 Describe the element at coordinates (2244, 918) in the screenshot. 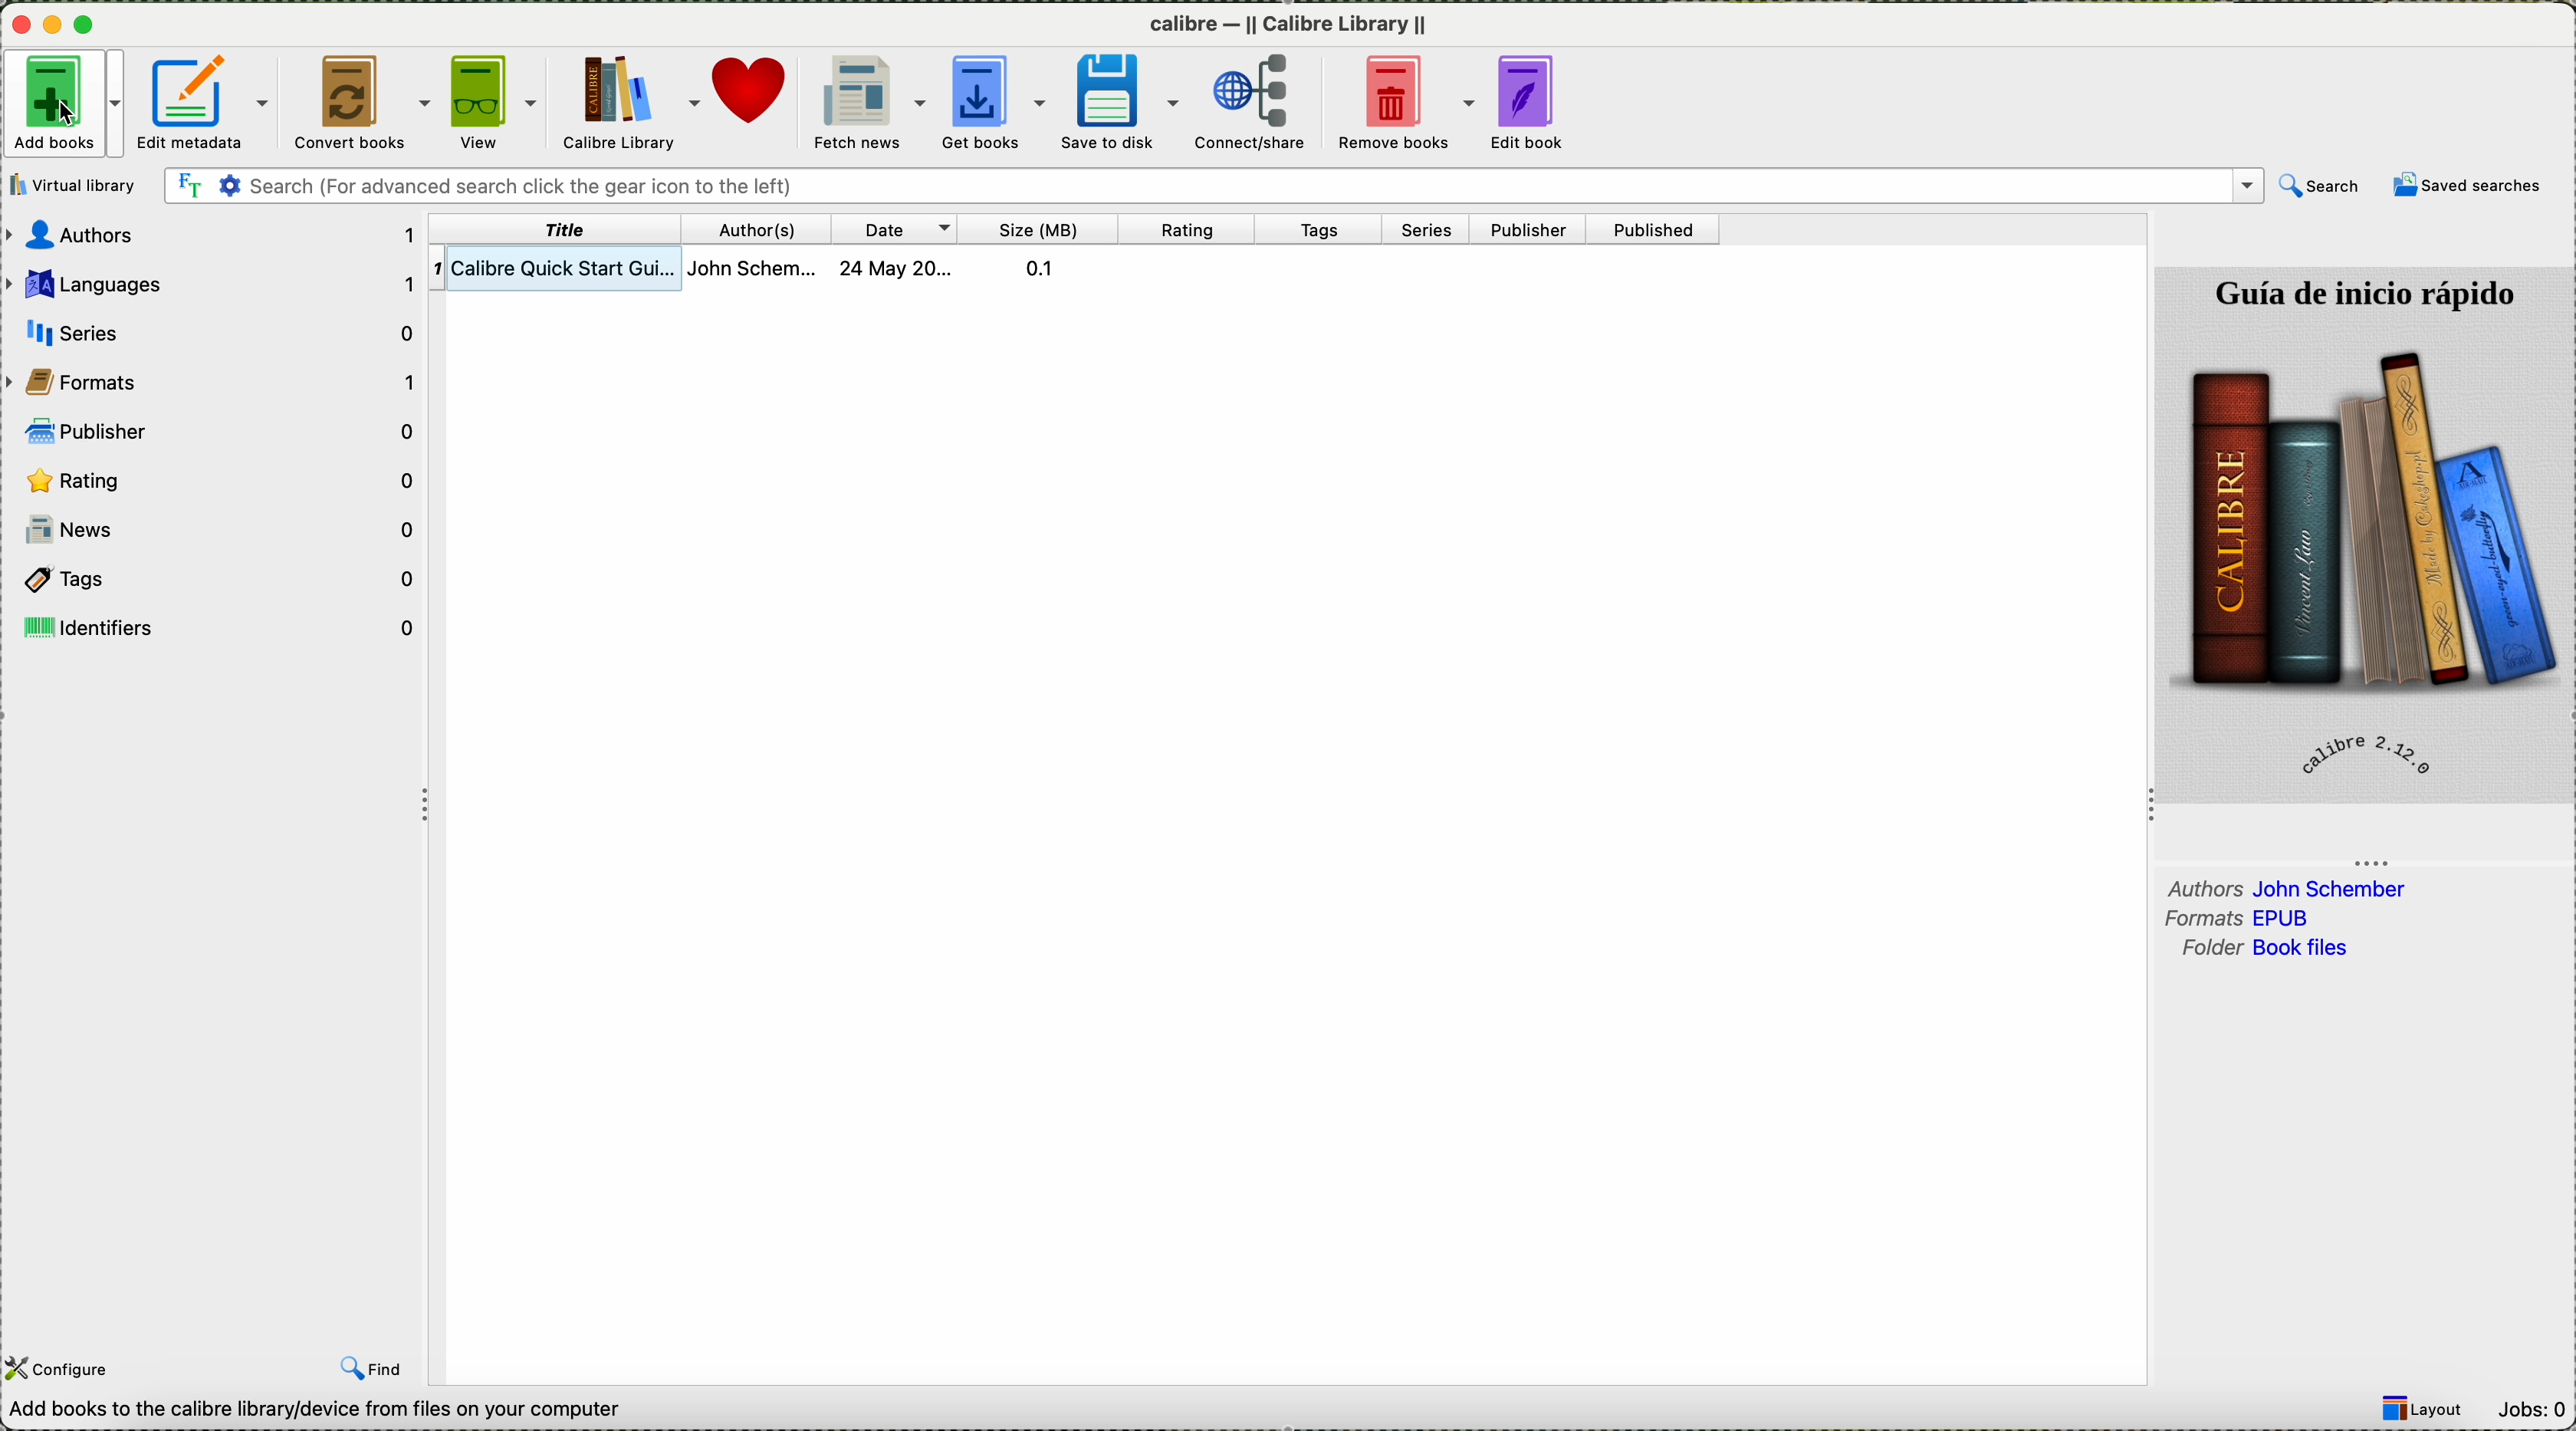

I see `formats` at that location.